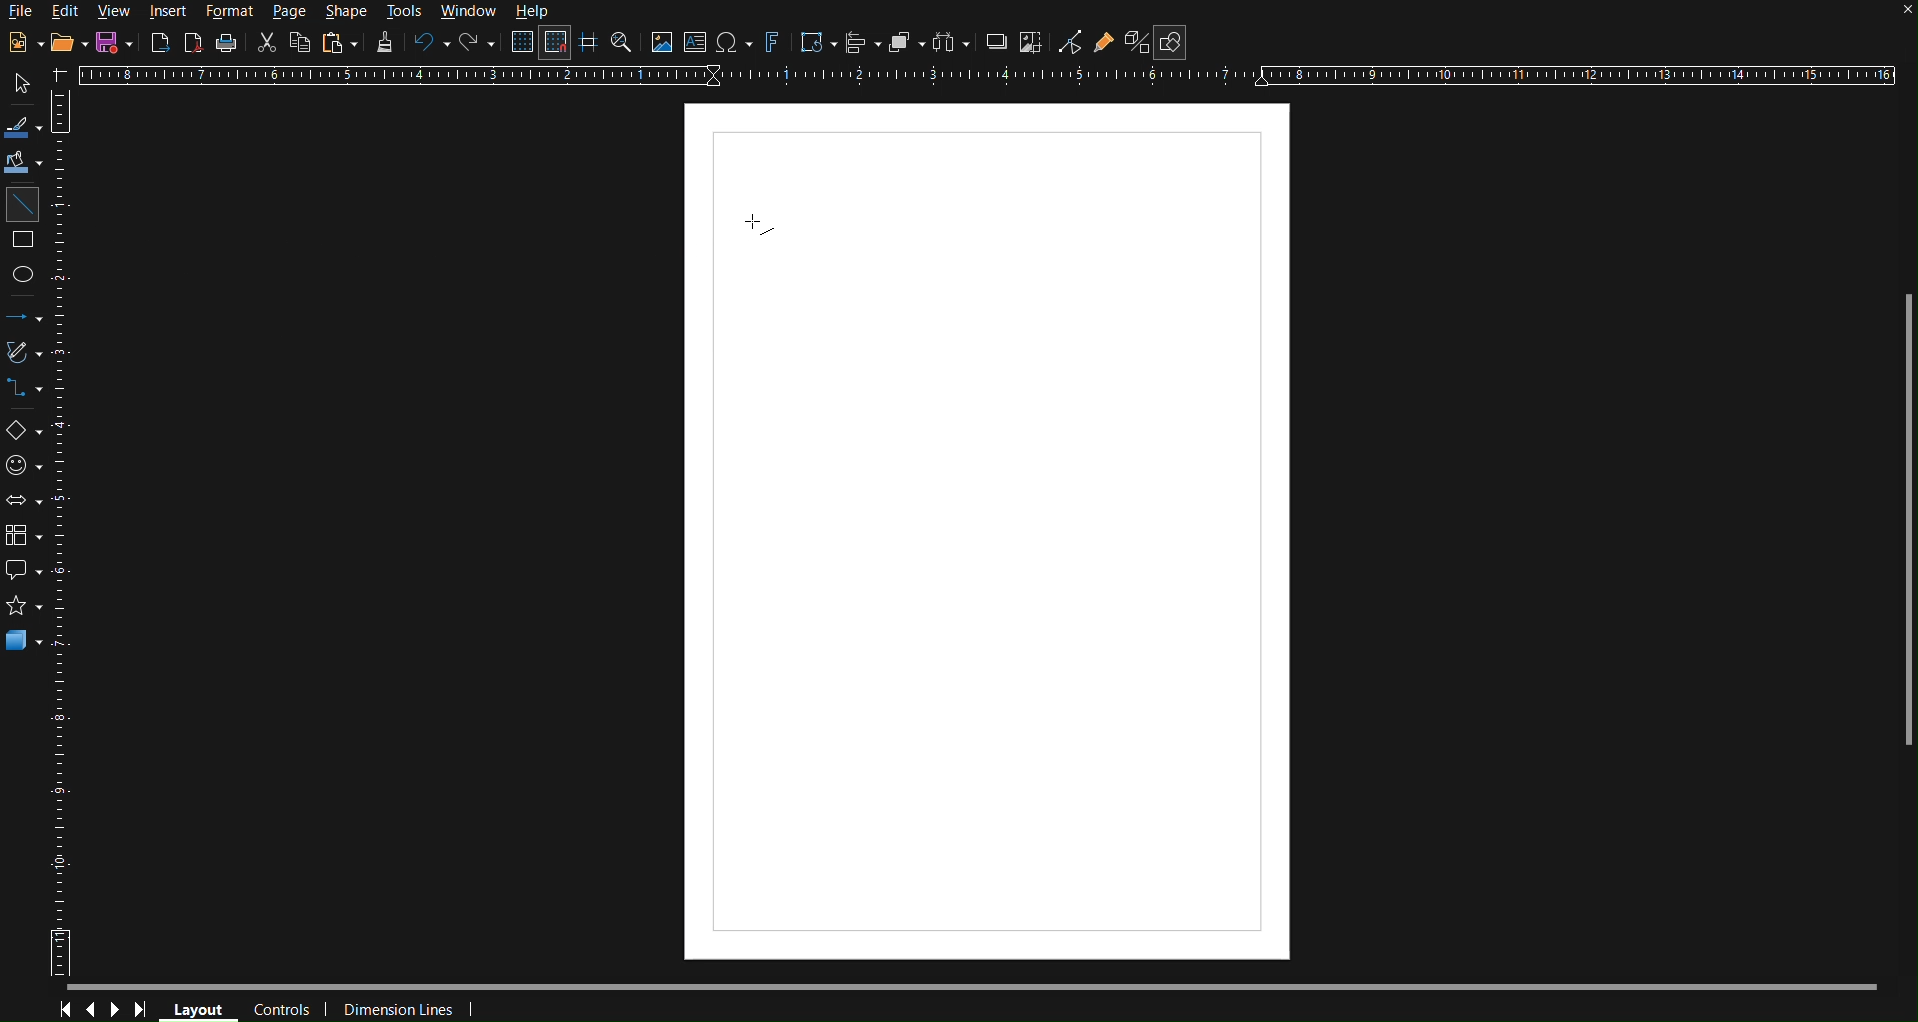 Image resolution: width=1918 pixels, height=1022 pixels. Describe the element at coordinates (590, 42) in the screenshot. I see `Guidelines while moving` at that location.